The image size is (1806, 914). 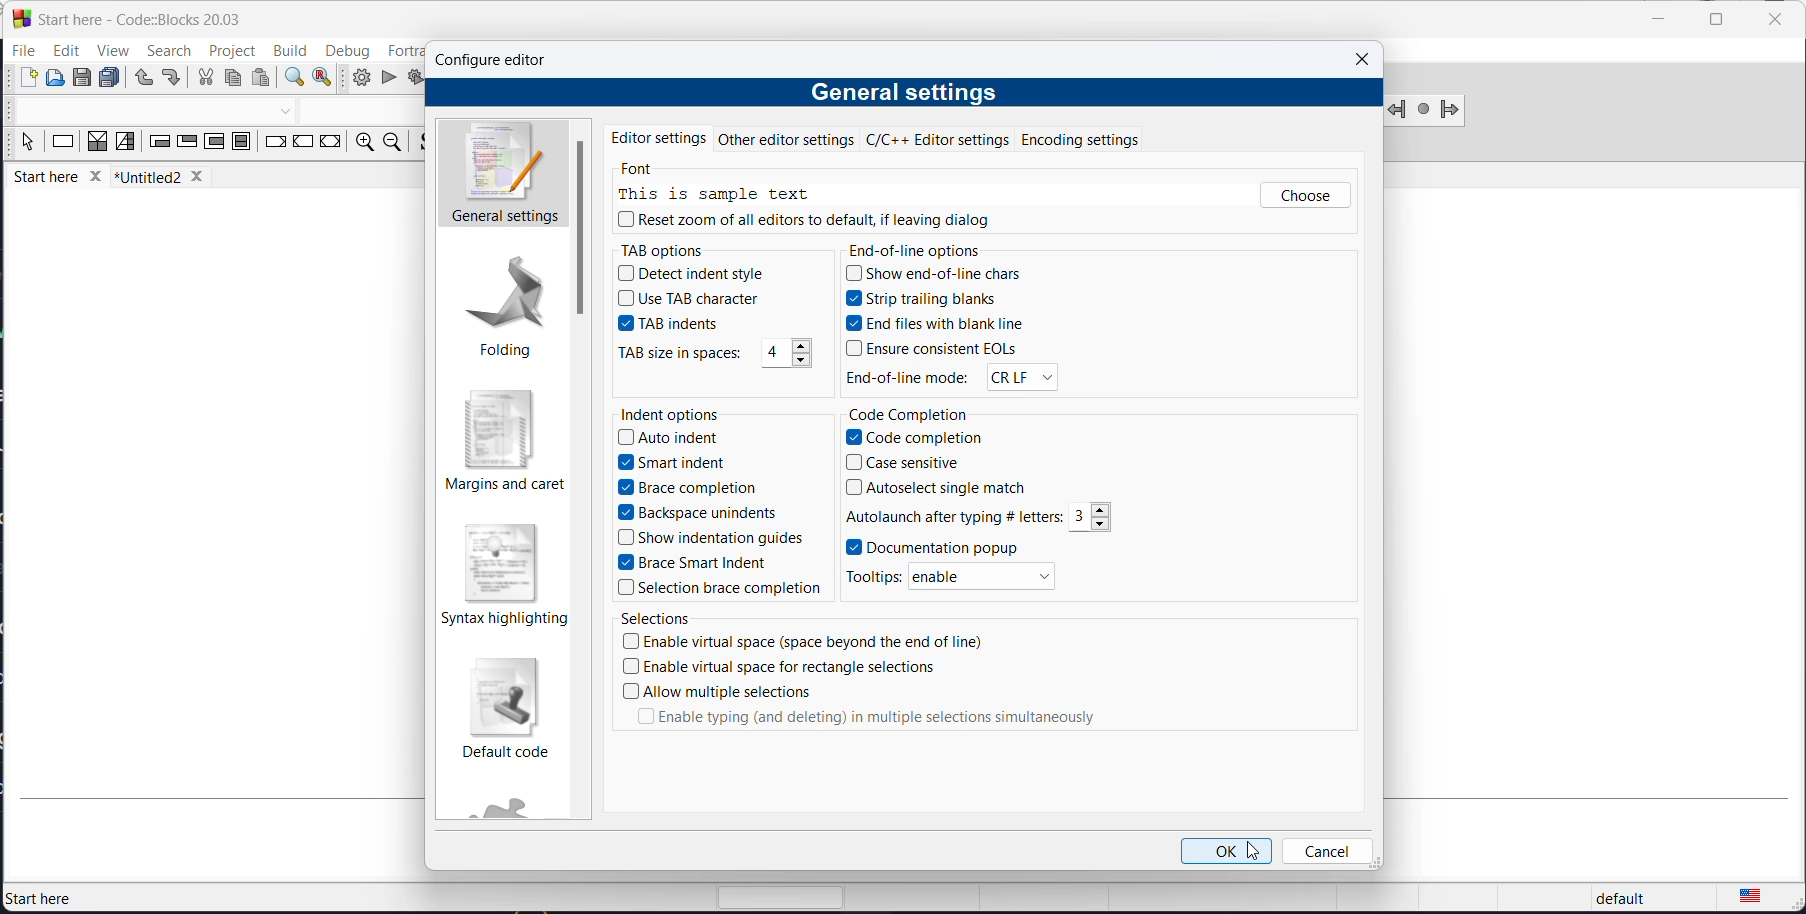 What do you see at coordinates (1225, 850) in the screenshot?
I see `ok` at bounding box center [1225, 850].